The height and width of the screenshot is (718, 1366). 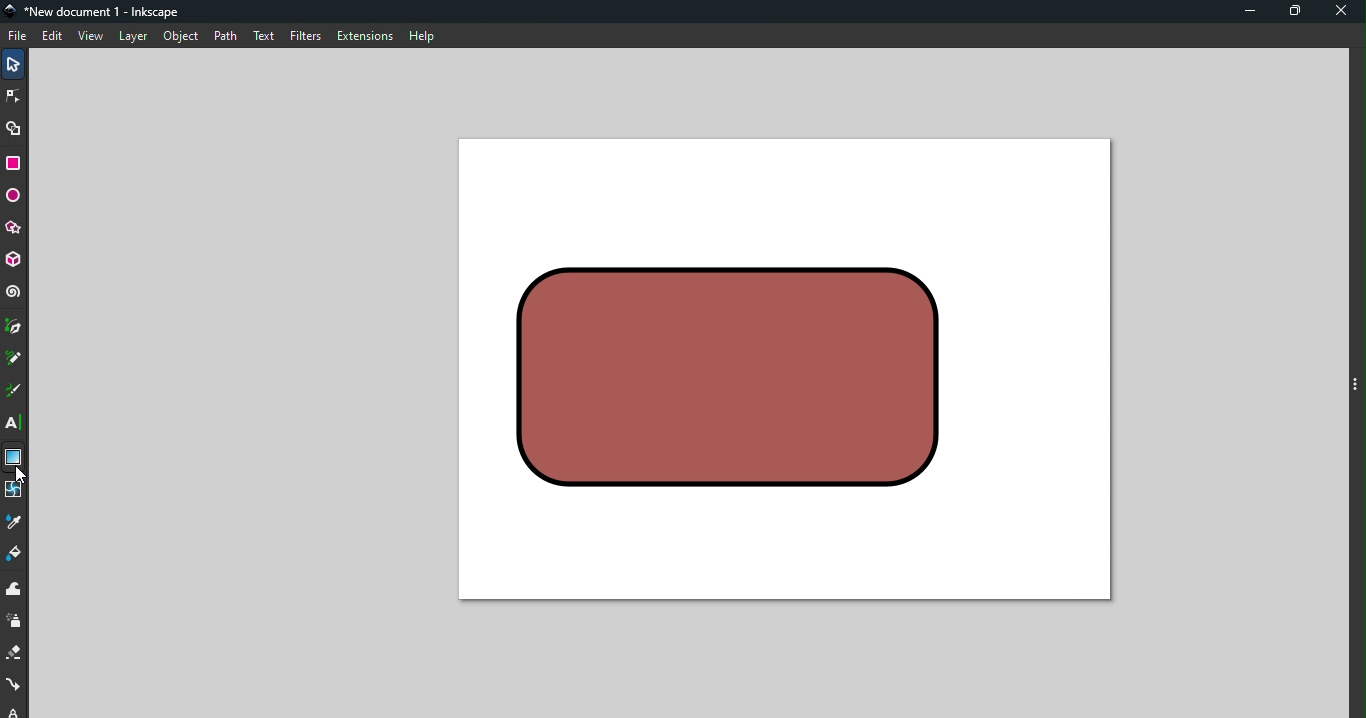 I want to click on Mesh tool, so click(x=14, y=492).